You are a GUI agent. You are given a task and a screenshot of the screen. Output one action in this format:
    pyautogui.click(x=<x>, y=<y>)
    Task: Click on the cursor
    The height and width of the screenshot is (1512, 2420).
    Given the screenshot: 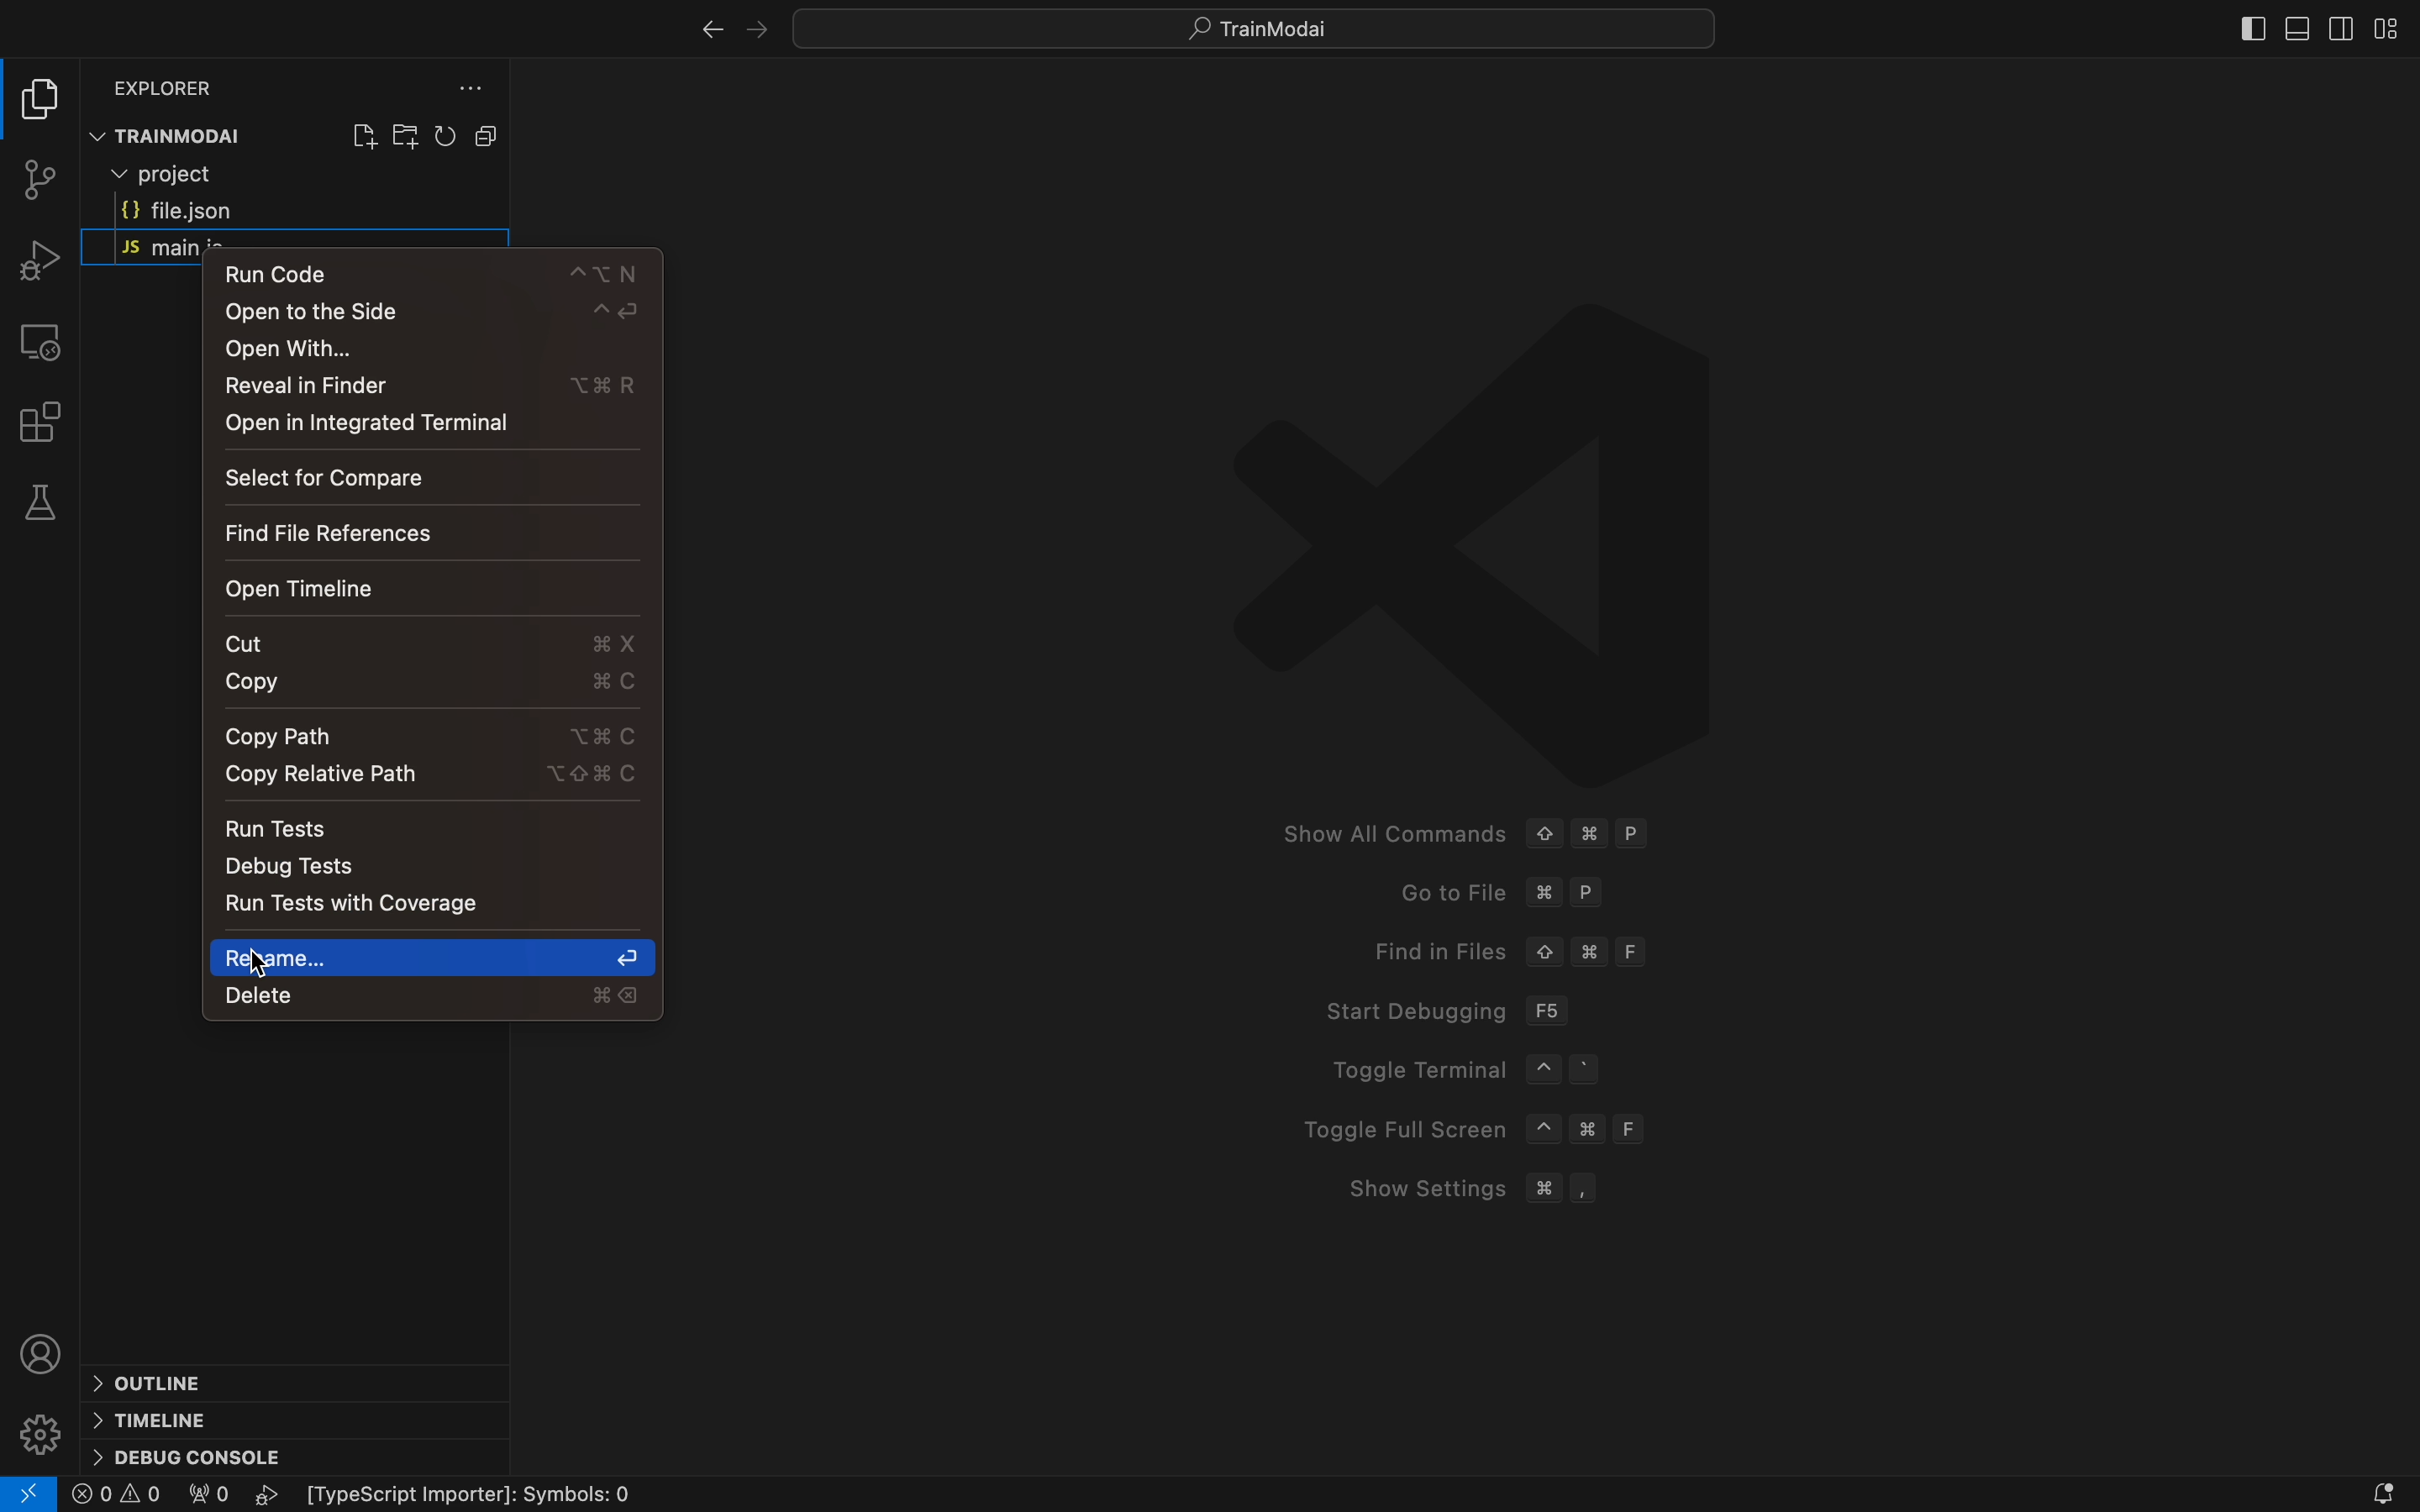 What is the action you would take?
    pyautogui.click(x=255, y=961)
    